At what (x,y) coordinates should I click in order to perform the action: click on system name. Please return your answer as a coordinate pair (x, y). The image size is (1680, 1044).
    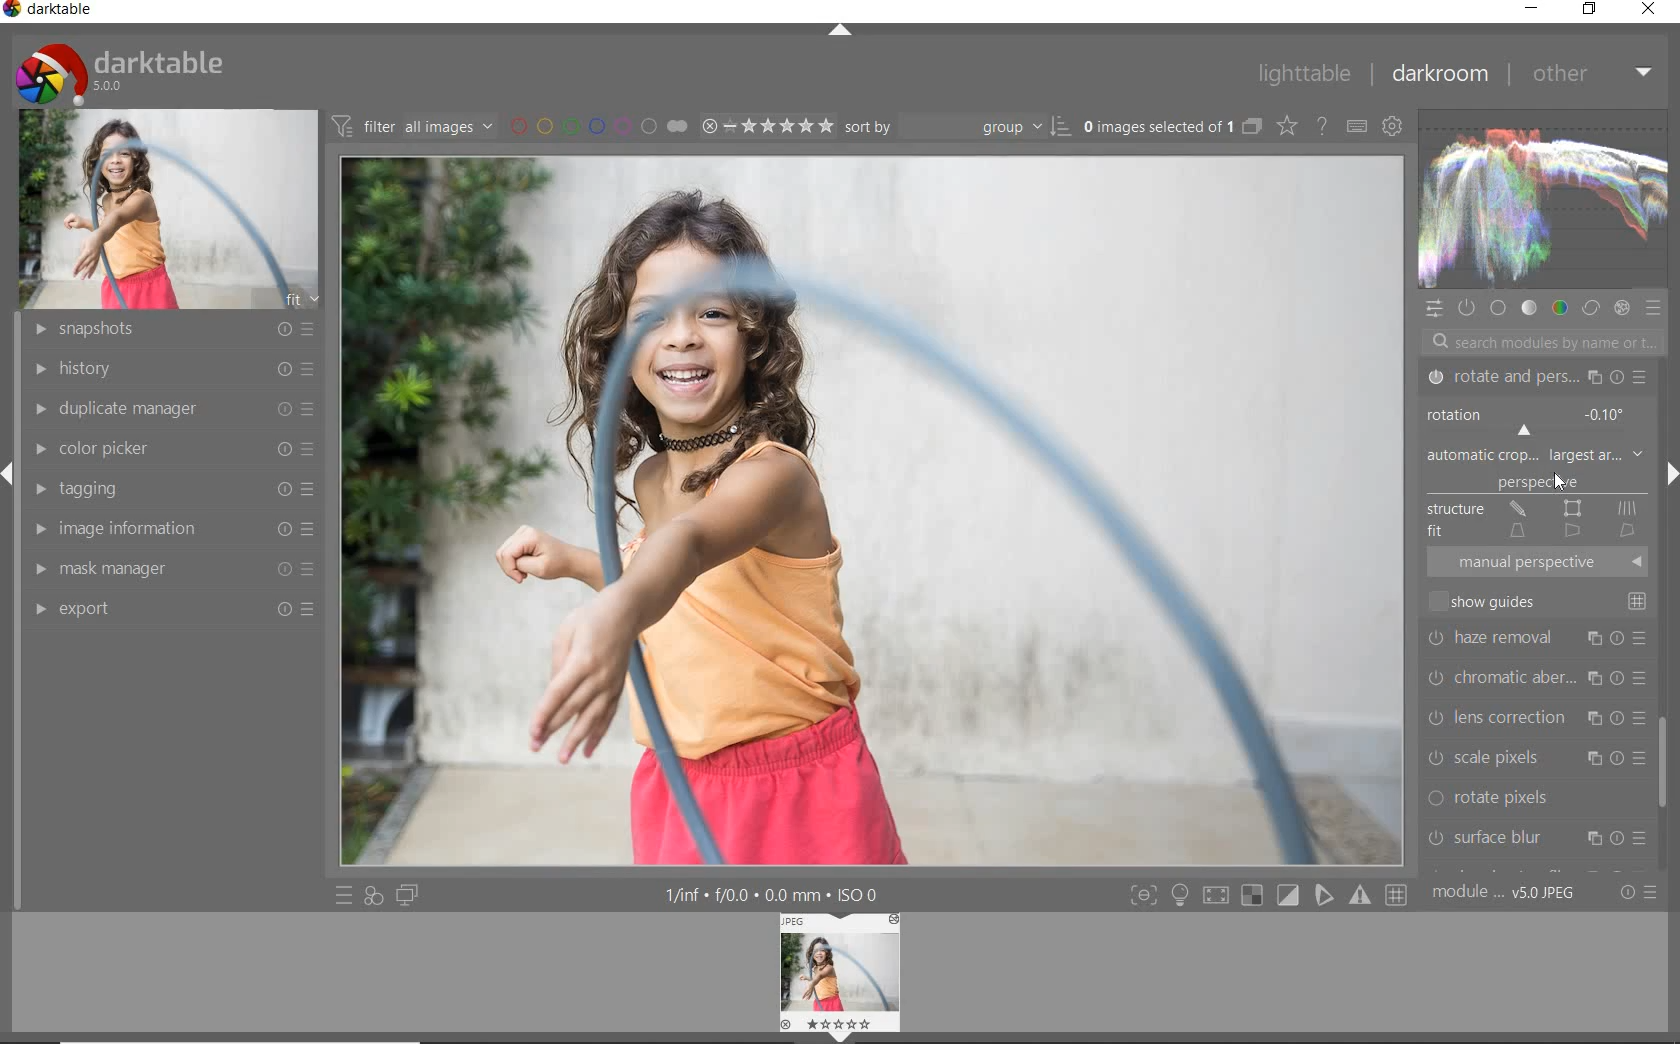
    Looking at the image, I should click on (50, 12).